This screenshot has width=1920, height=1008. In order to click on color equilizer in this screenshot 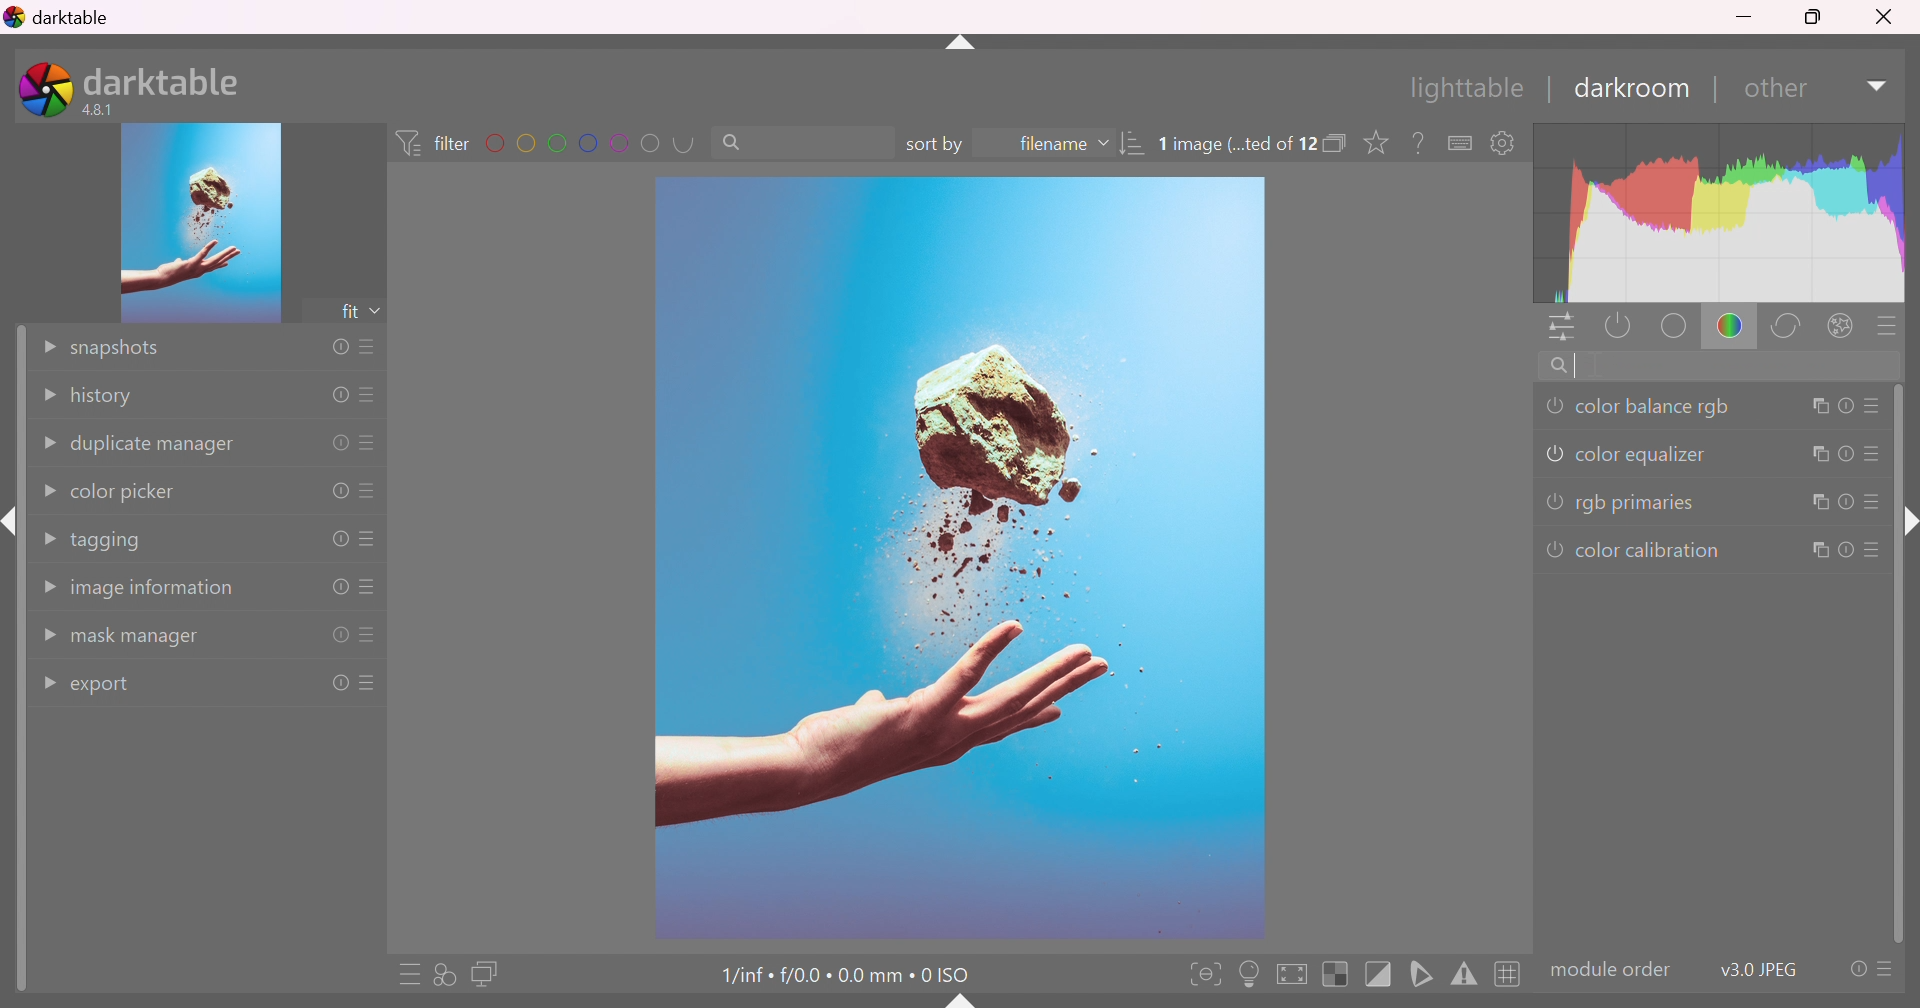, I will do `click(1647, 454)`.